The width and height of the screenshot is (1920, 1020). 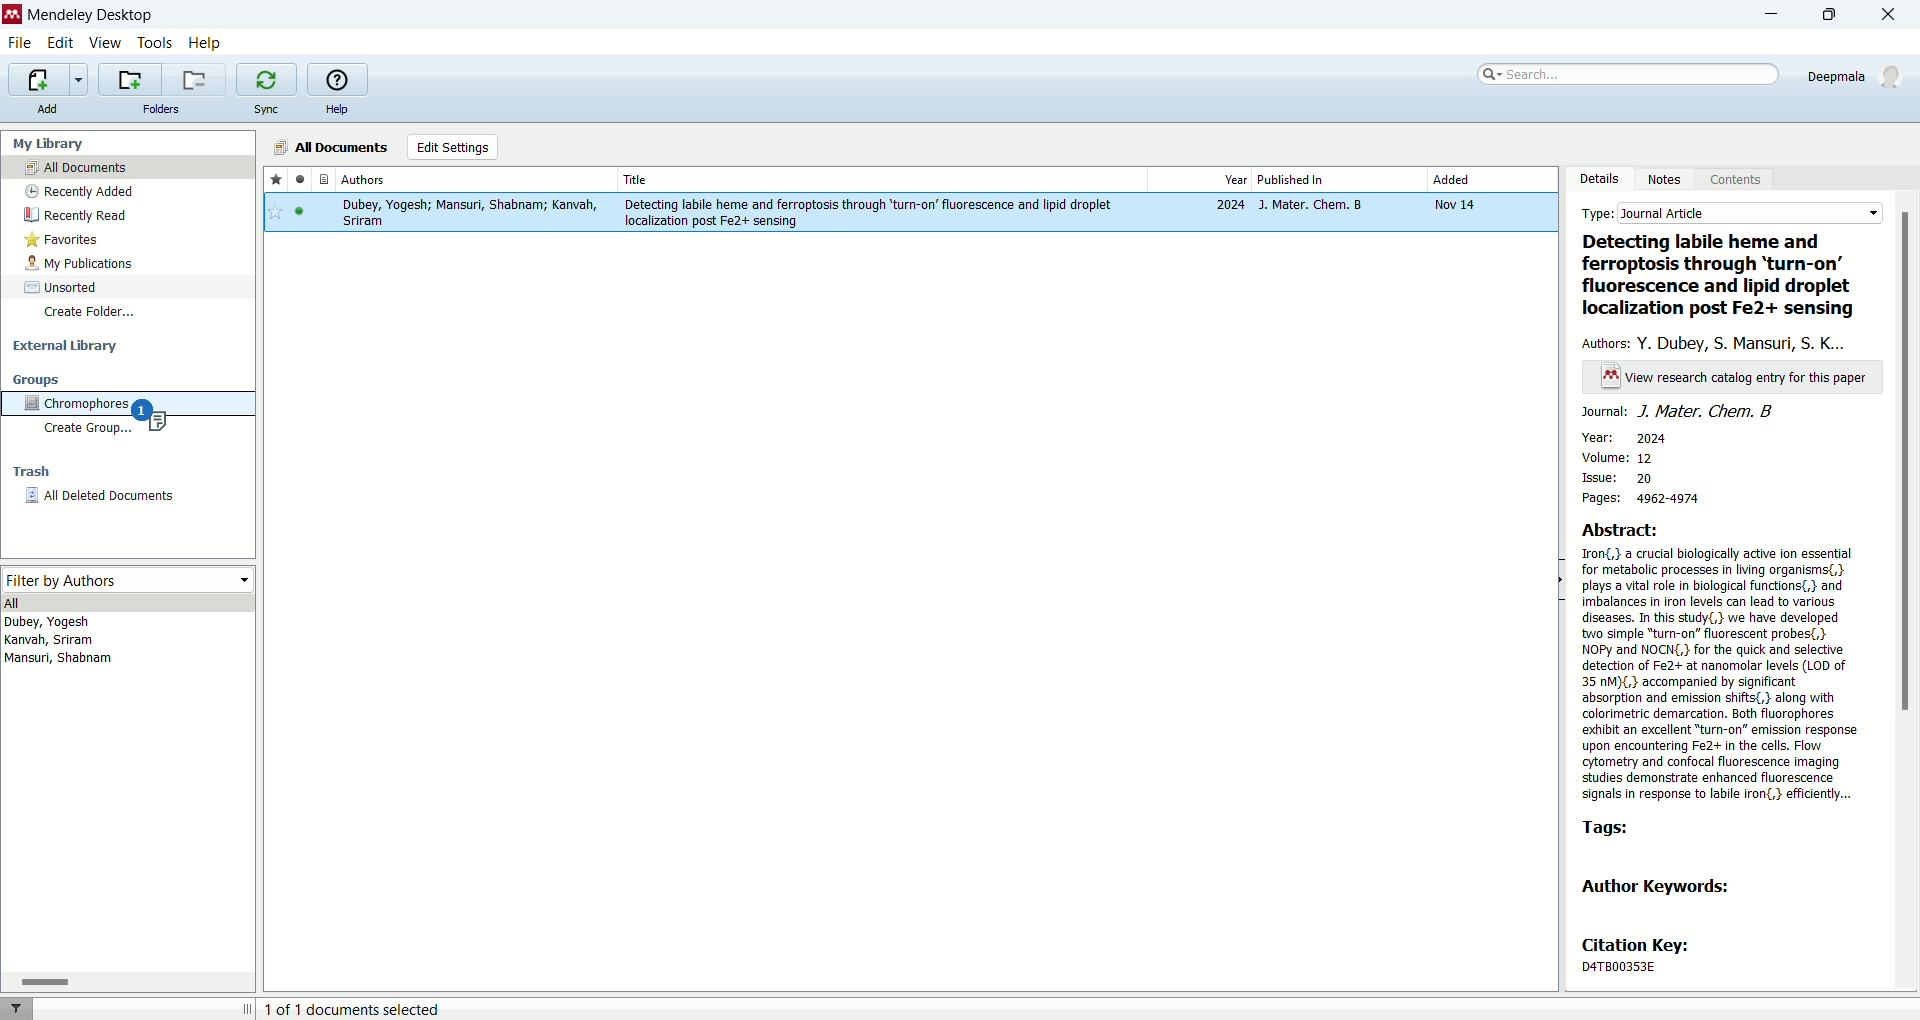 What do you see at coordinates (1625, 436) in the screenshot?
I see `year:  2024` at bounding box center [1625, 436].